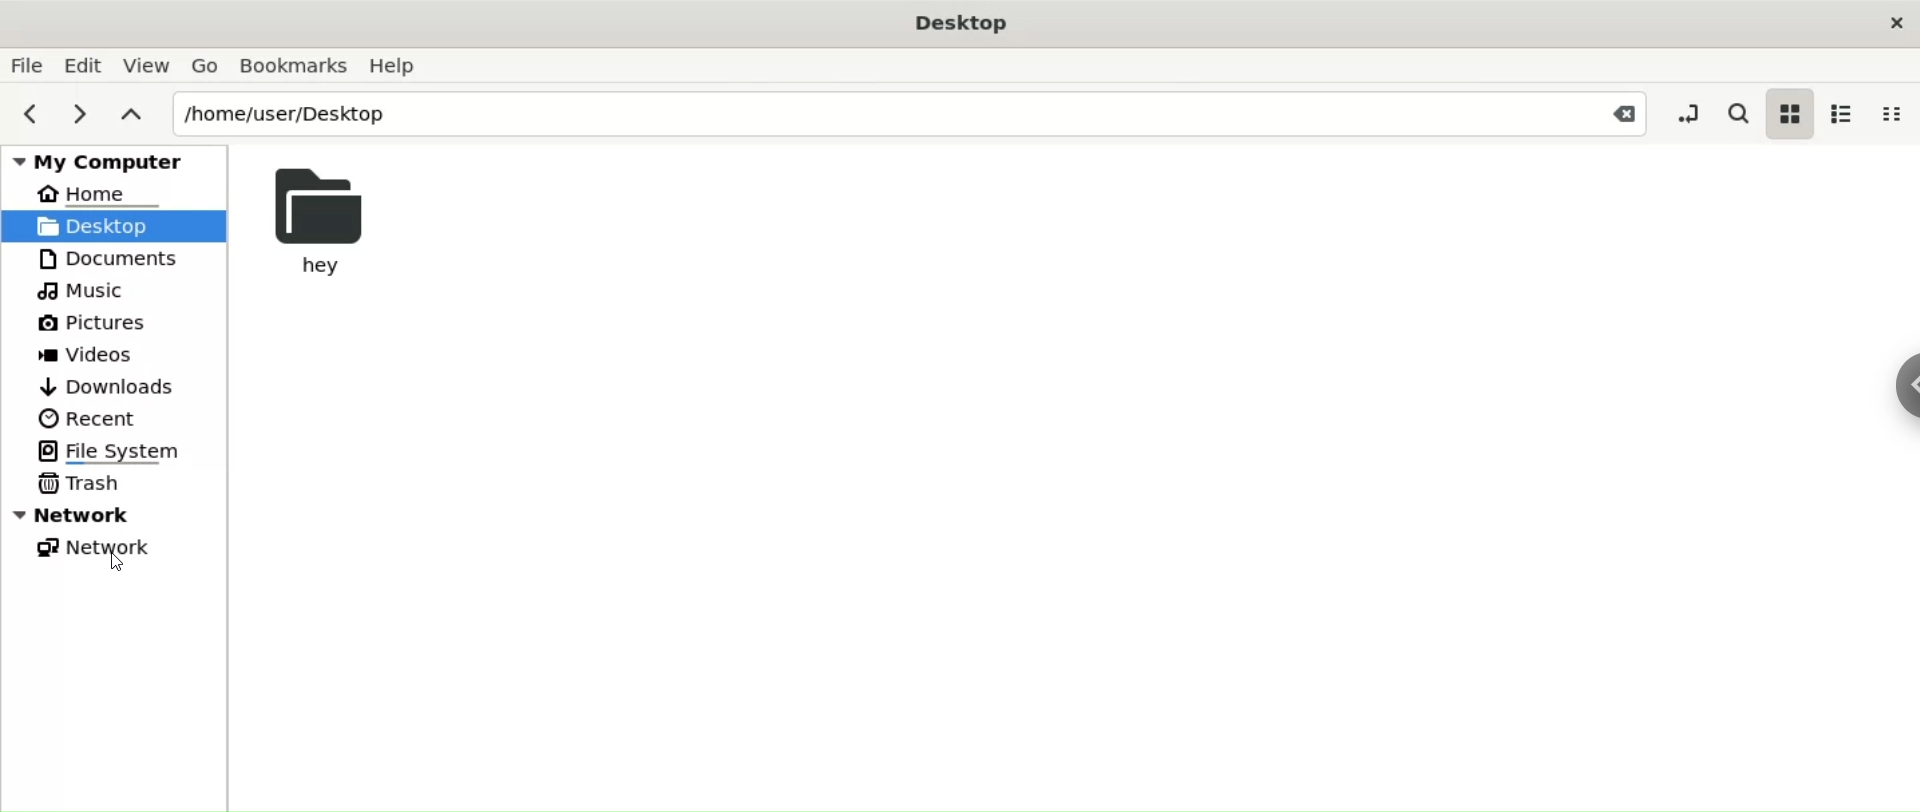  I want to click on Documents, so click(111, 258).